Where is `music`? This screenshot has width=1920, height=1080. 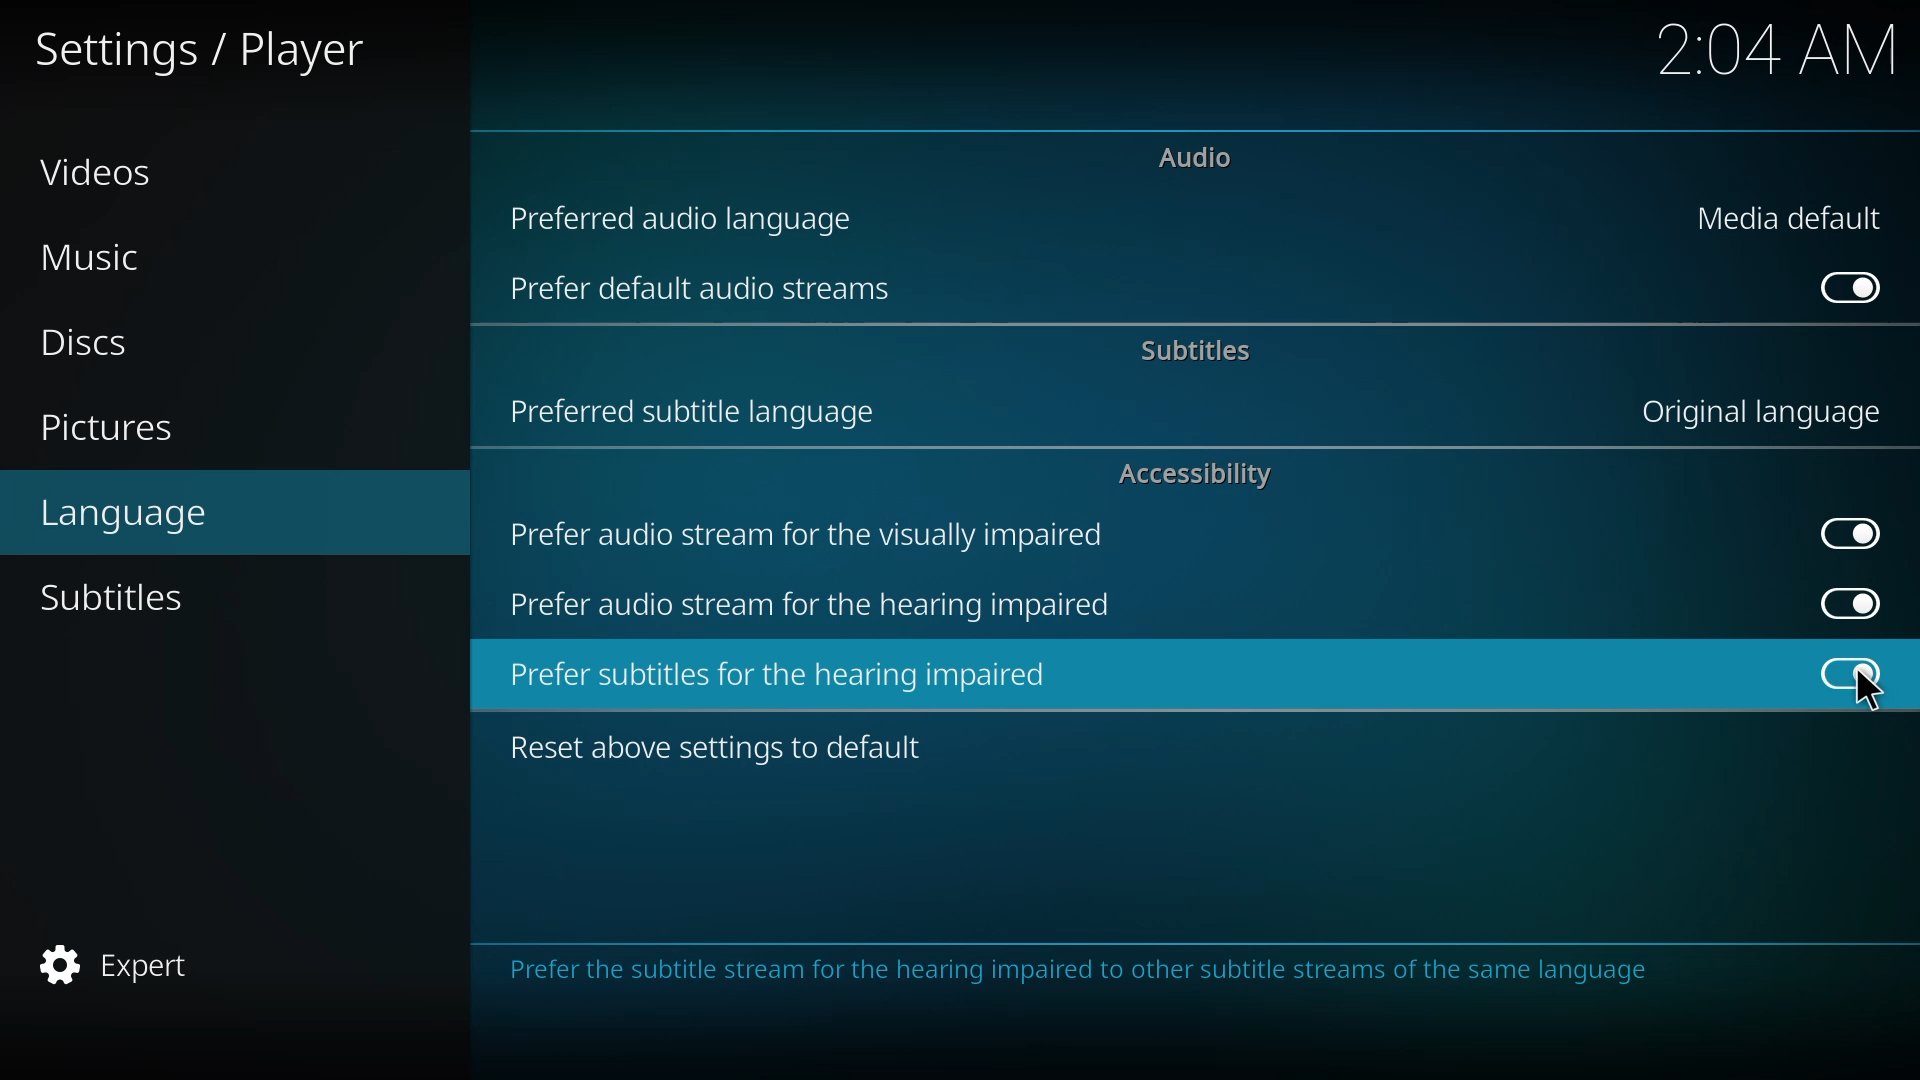 music is located at coordinates (96, 256).